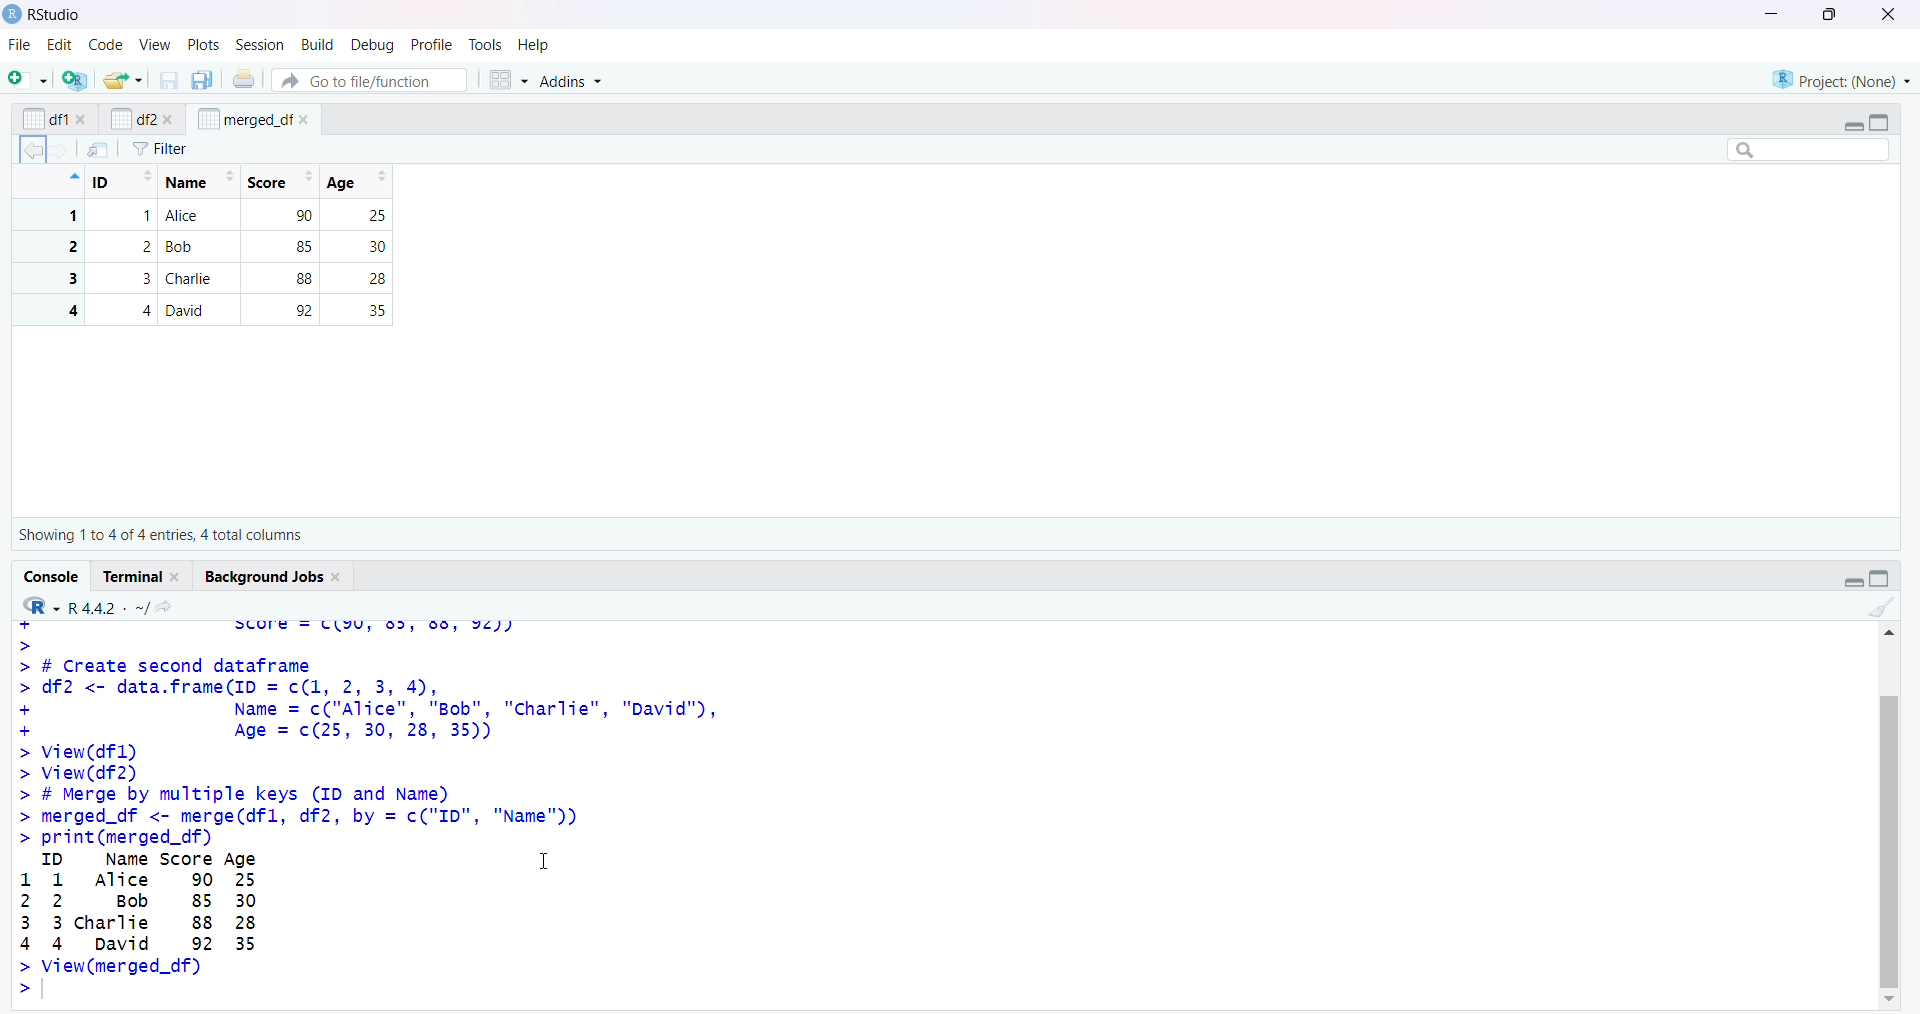 The image size is (1920, 1014). What do you see at coordinates (178, 577) in the screenshot?
I see `close` at bounding box center [178, 577].